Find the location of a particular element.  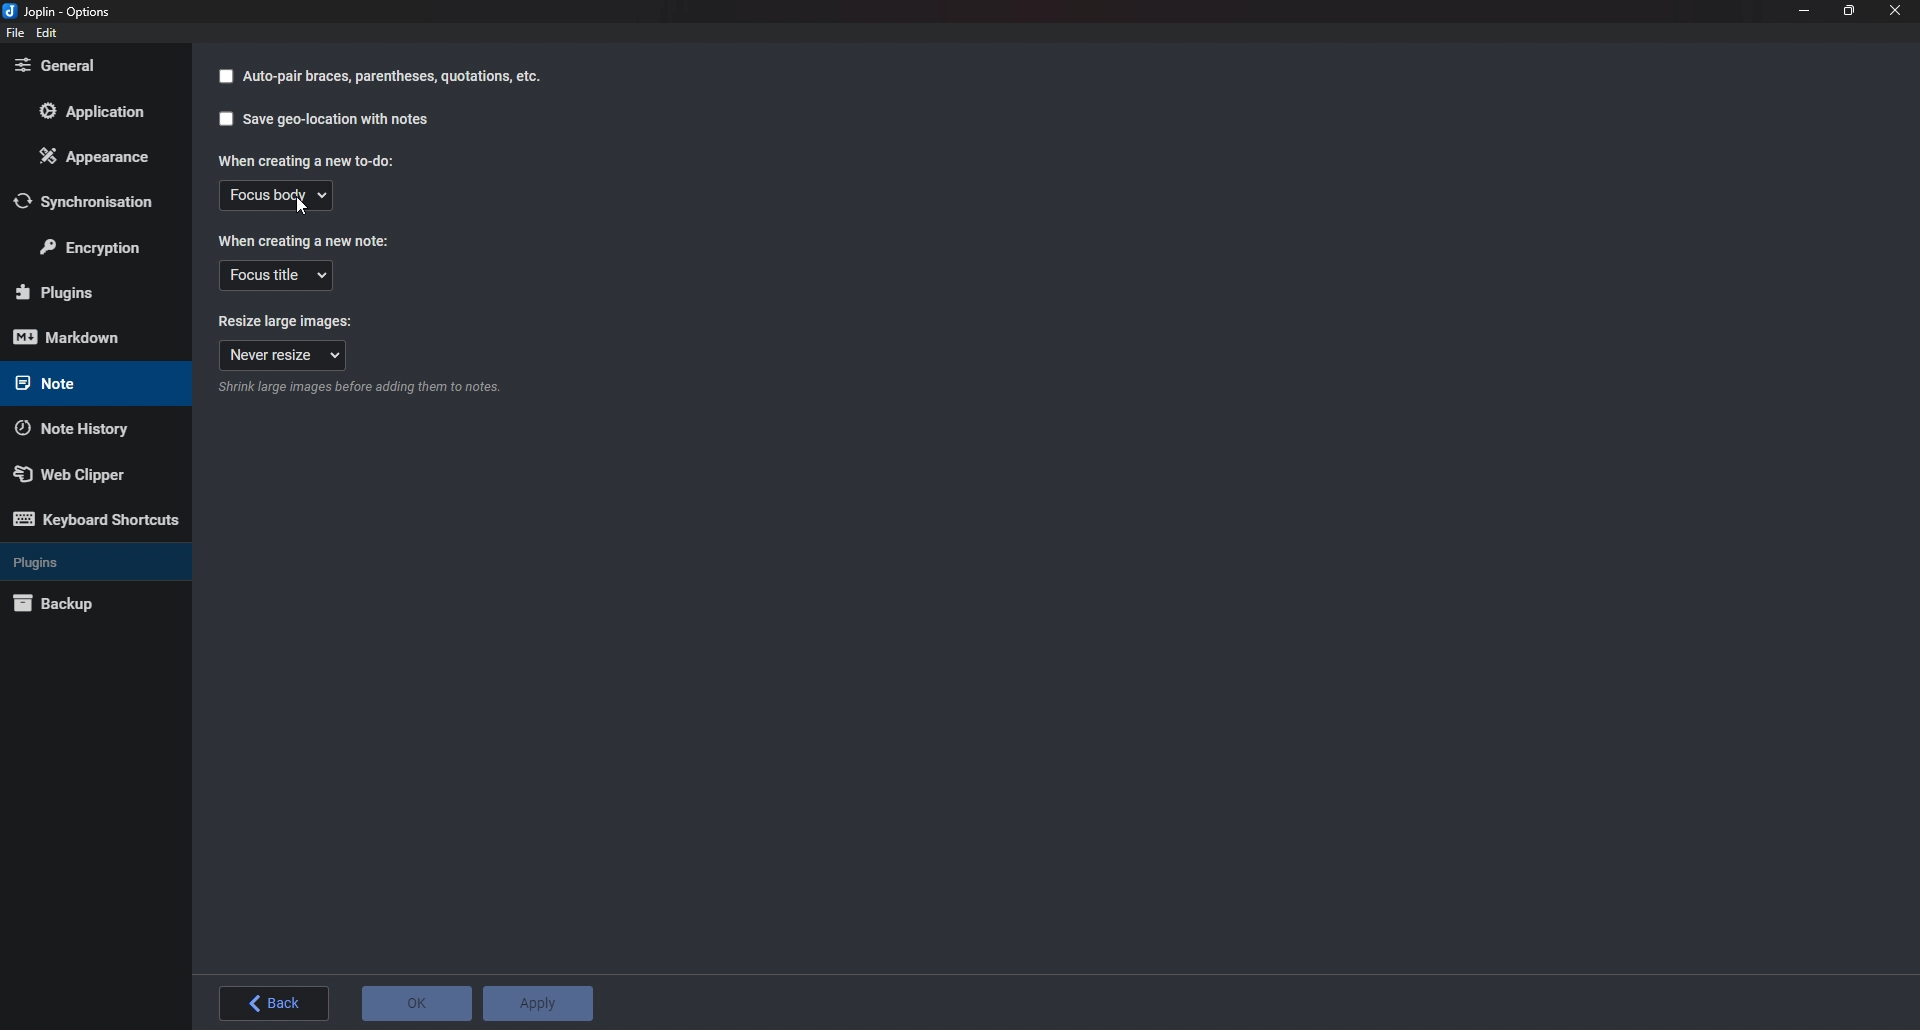

Apply is located at coordinates (540, 1002).